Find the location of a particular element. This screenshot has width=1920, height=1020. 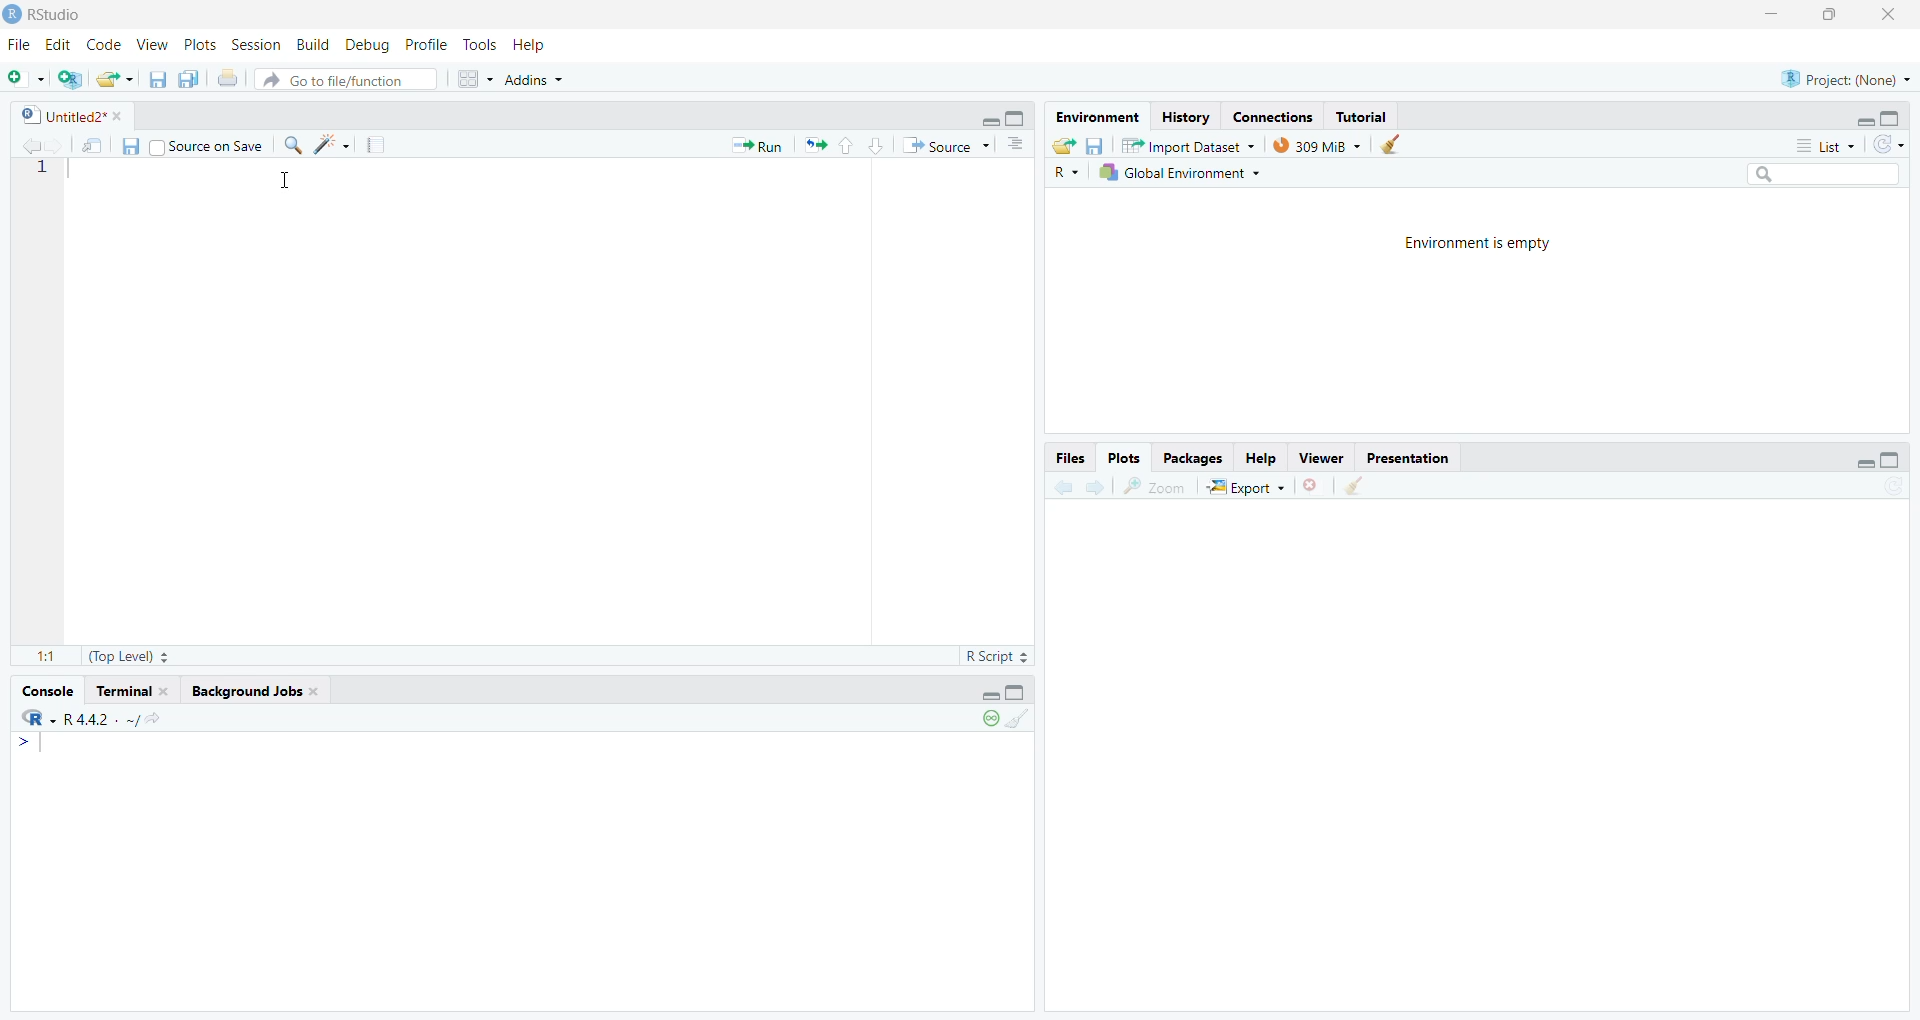

upward is located at coordinates (851, 147).